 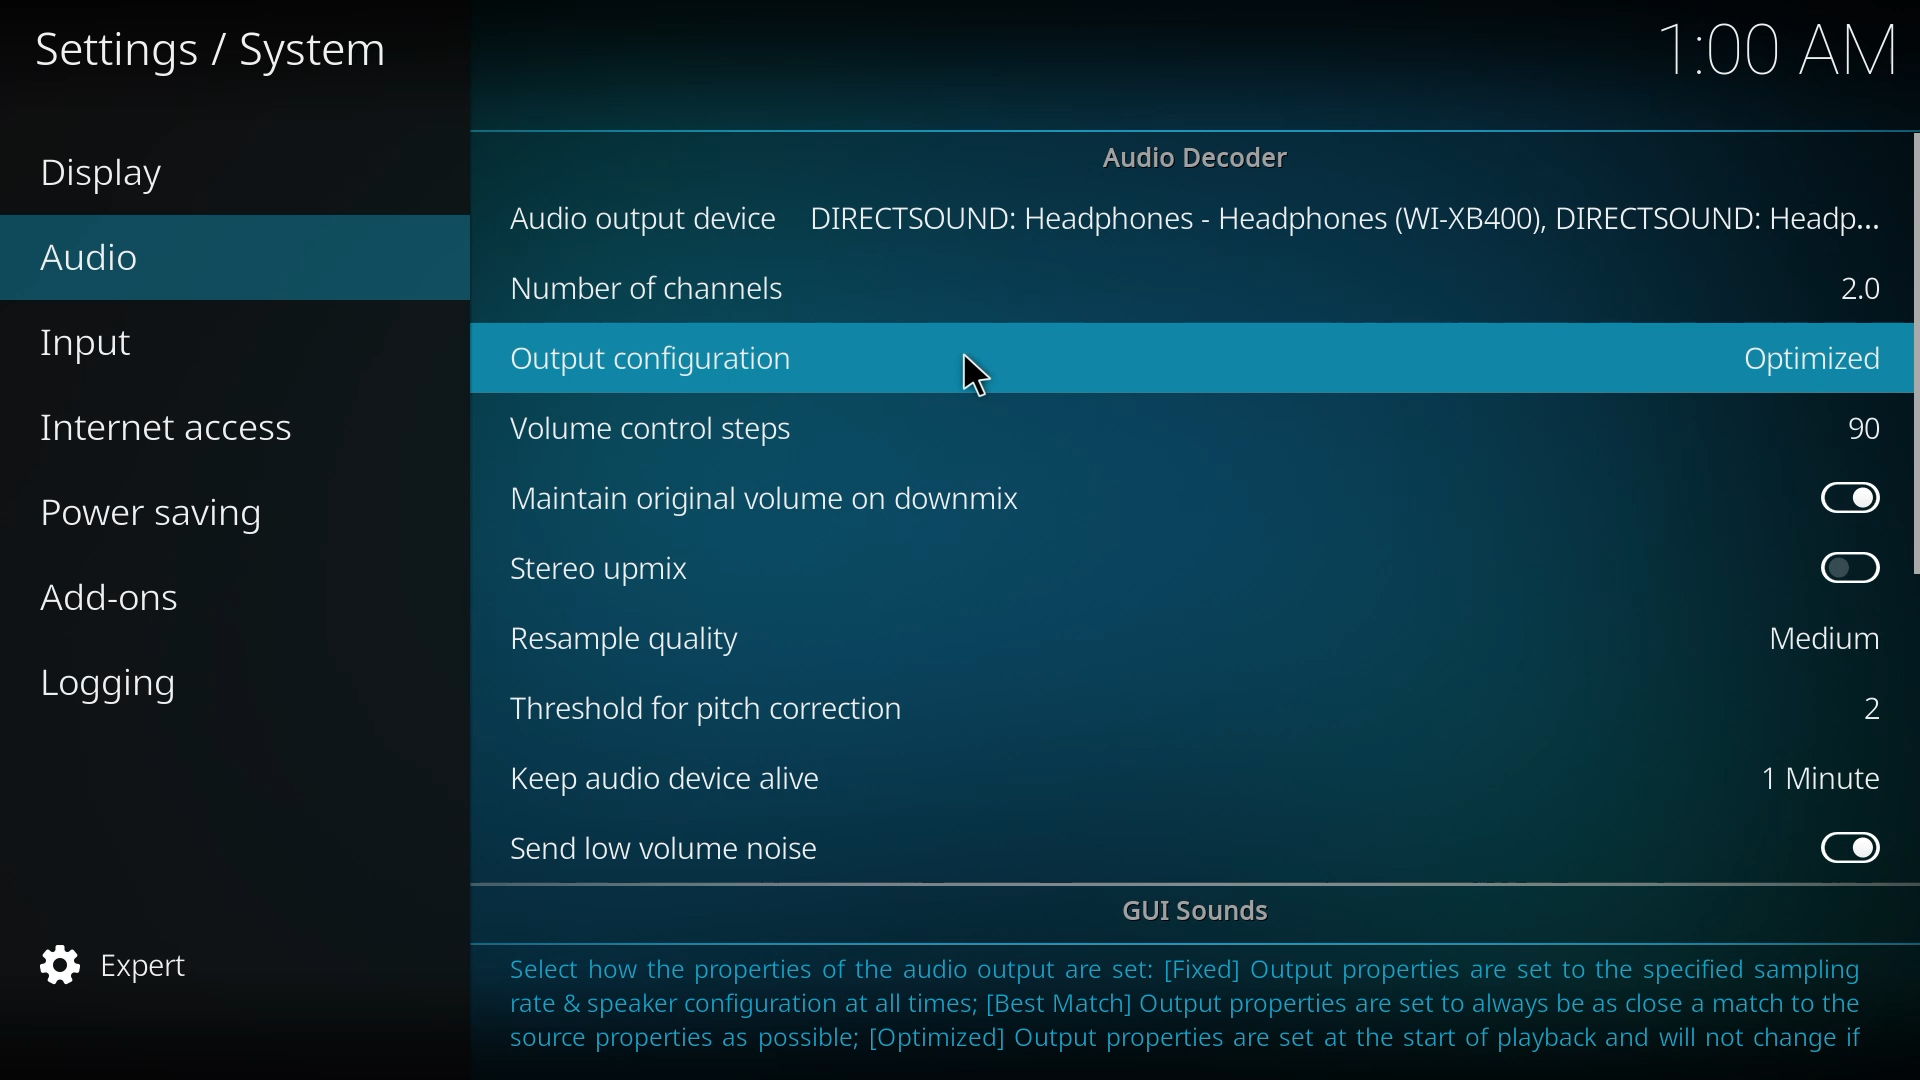 I want to click on resample quality, so click(x=627, y=641).